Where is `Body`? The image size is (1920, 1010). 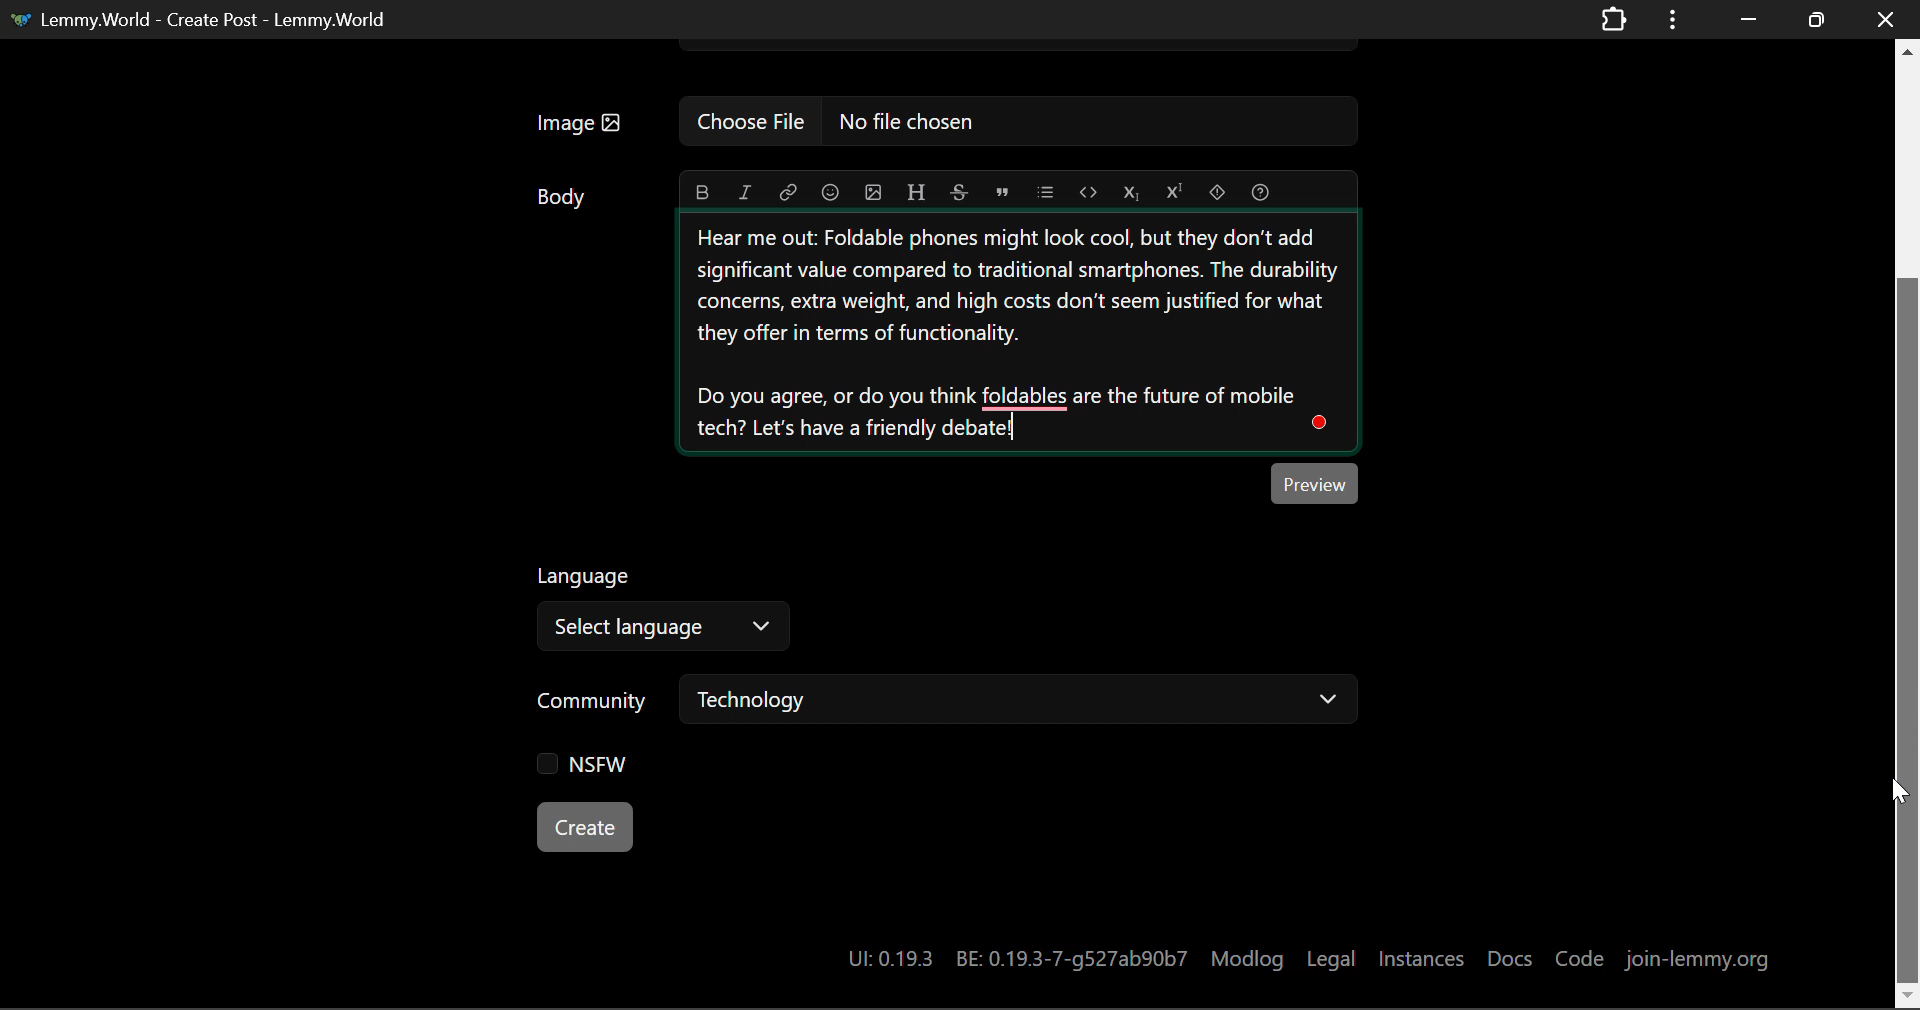 Body is located at coordinates (563, 195).